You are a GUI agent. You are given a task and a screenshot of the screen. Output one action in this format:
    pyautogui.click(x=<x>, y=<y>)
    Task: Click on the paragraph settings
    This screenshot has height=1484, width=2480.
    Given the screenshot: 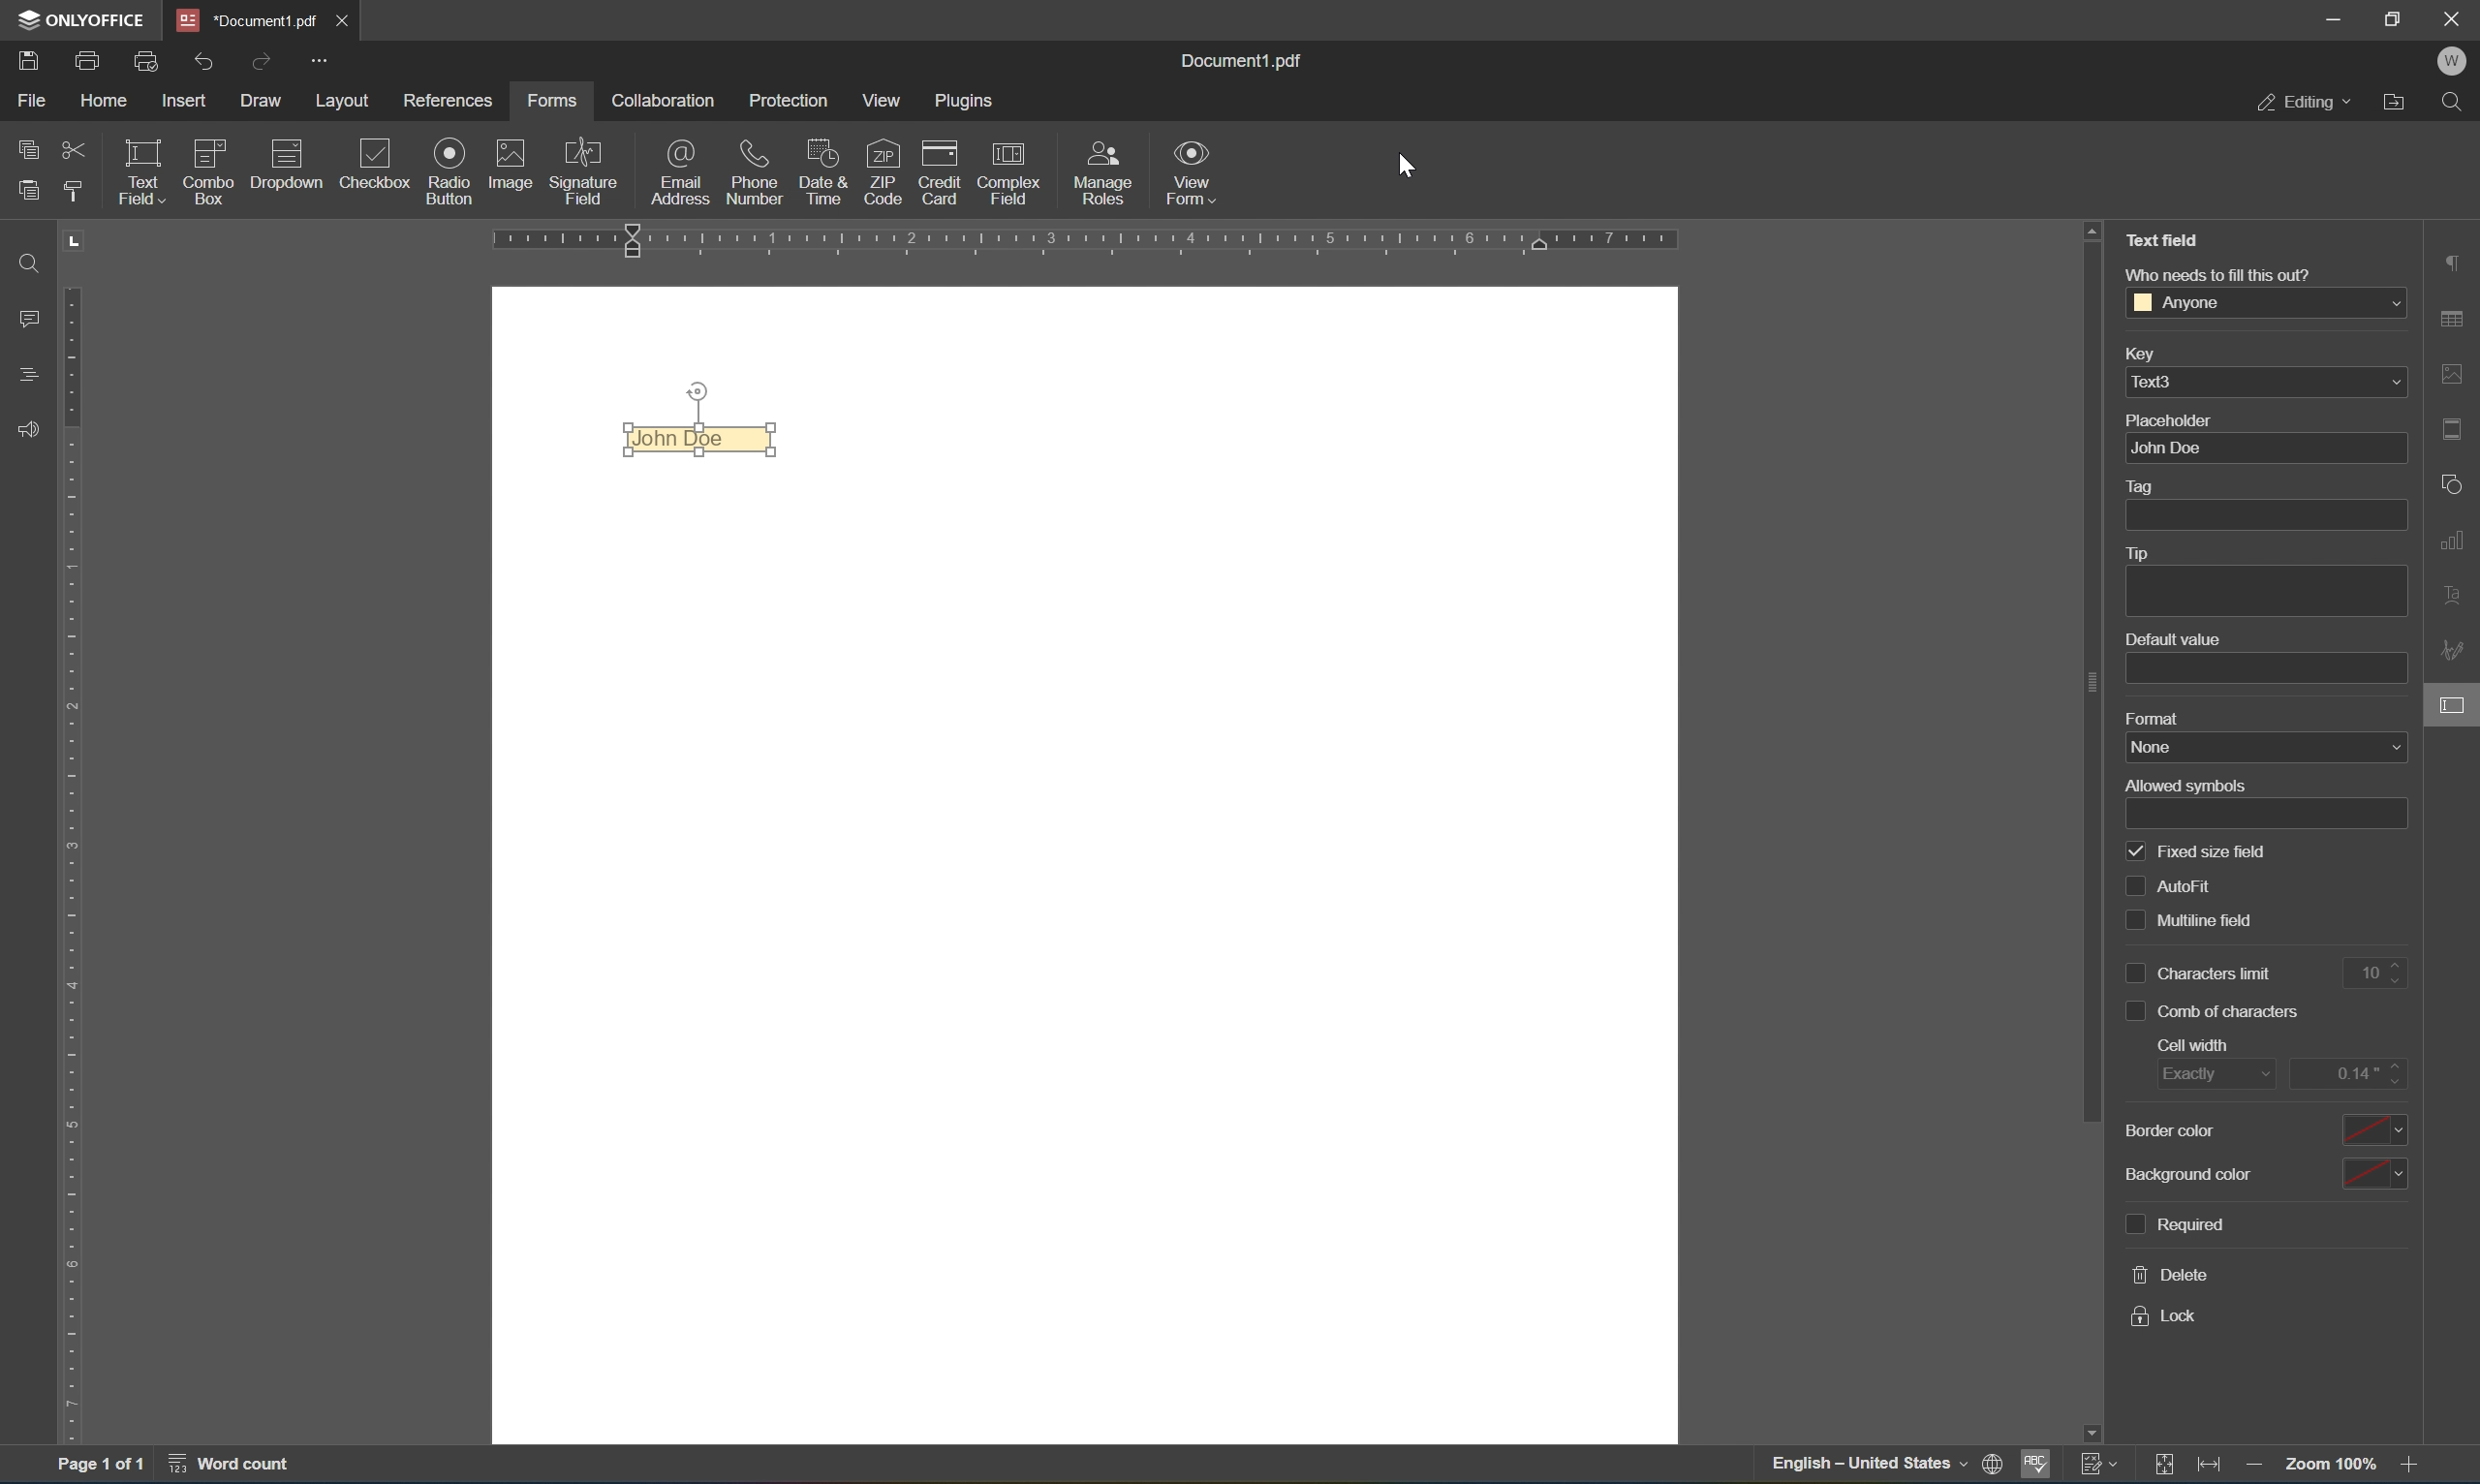 What is the action you would take?
    pyautogui.click(x=2458, y=264)
    